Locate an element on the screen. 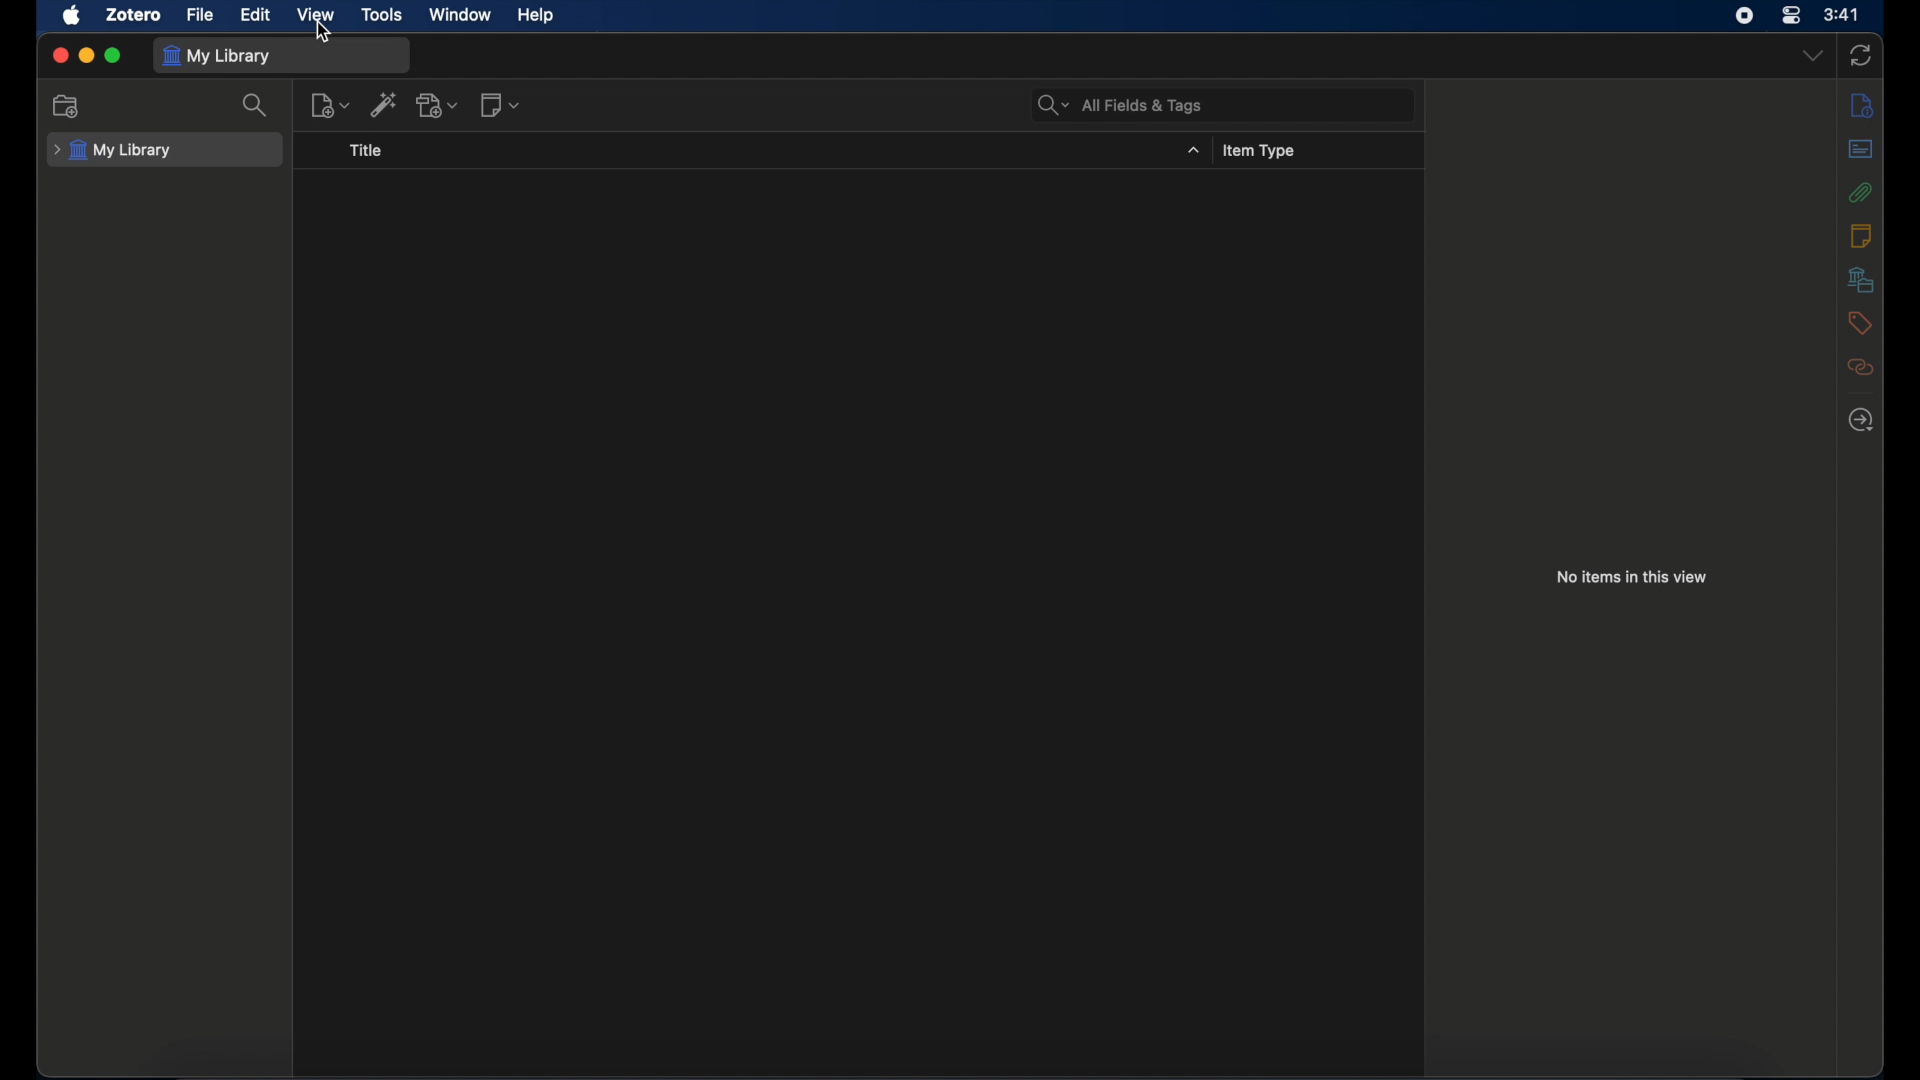 The image size is (1920, 1080). zotero is located at coordinates (134, 13).